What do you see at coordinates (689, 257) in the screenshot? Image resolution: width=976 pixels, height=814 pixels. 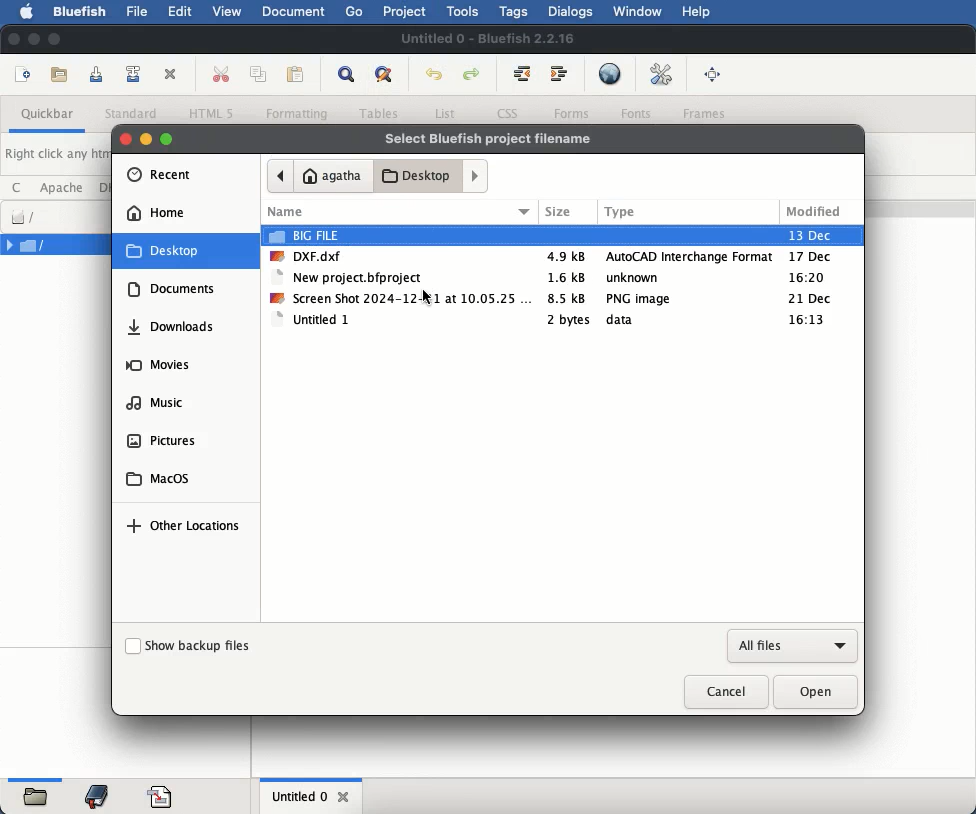 I see `AutoCAD Interchange Format` at bounding box center [689, 257].